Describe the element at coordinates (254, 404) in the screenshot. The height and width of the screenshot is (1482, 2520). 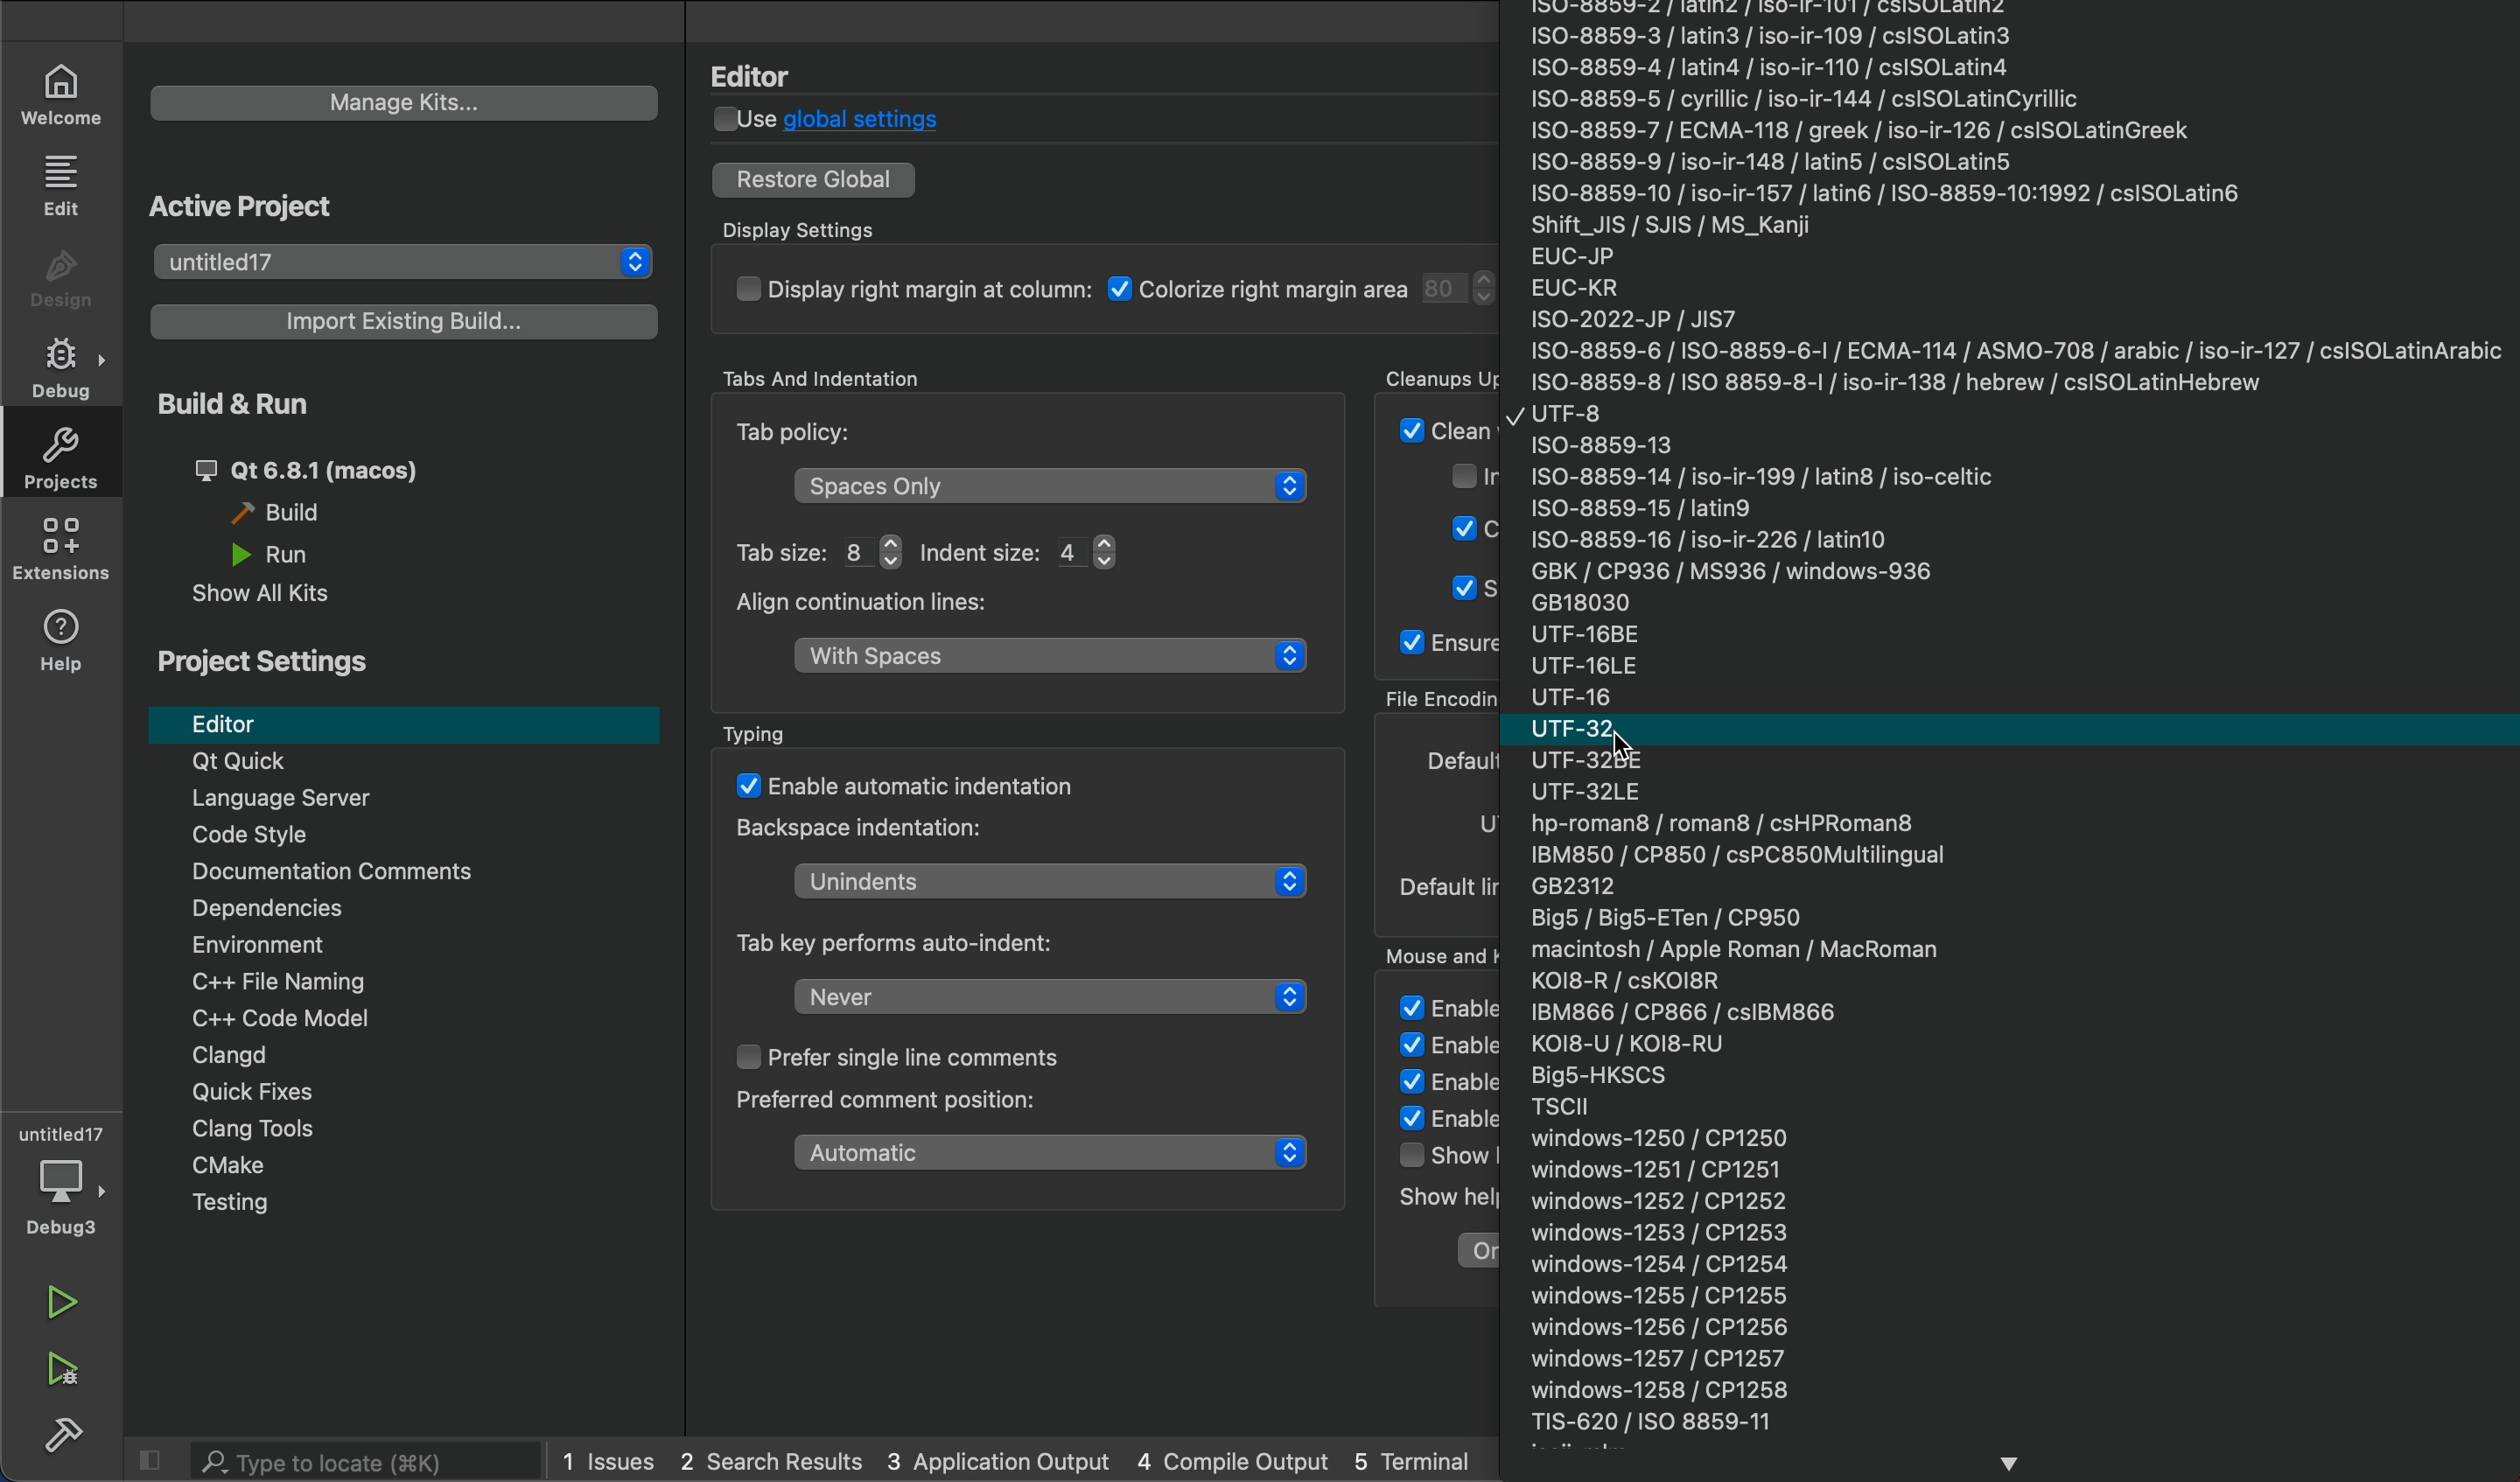
I see `Build & Run` at that location.